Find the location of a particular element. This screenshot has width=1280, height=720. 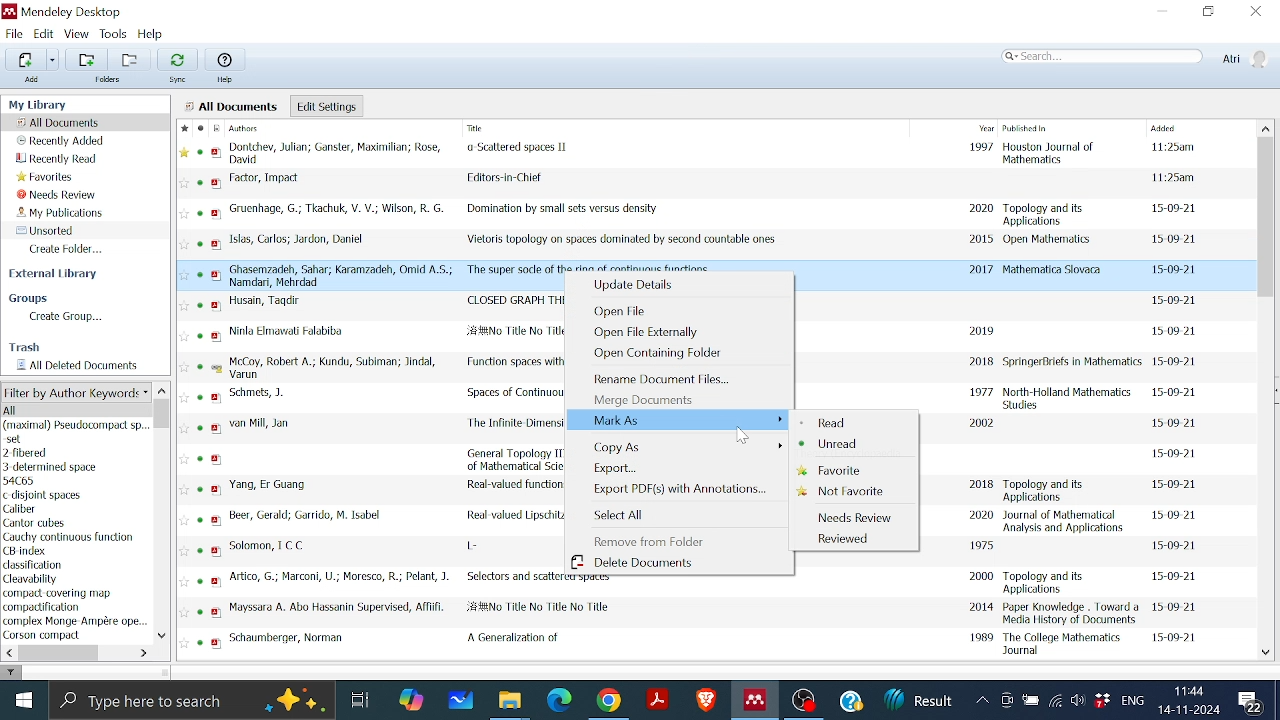

start is located at coordinates (22, 698).